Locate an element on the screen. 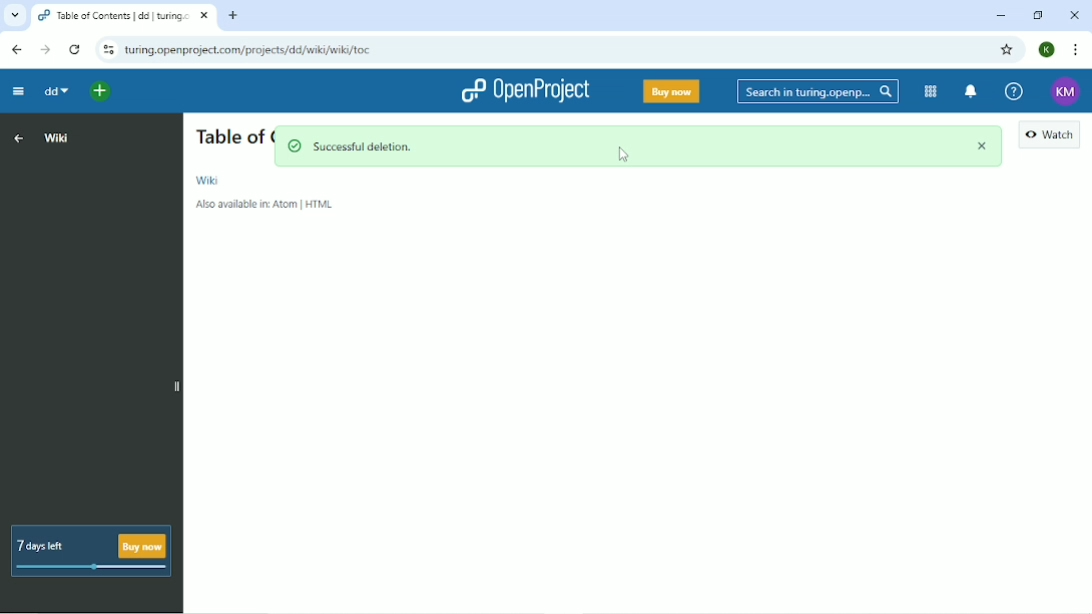 The image size is (1092, 614). buy now is located at coordinates (674, 90).